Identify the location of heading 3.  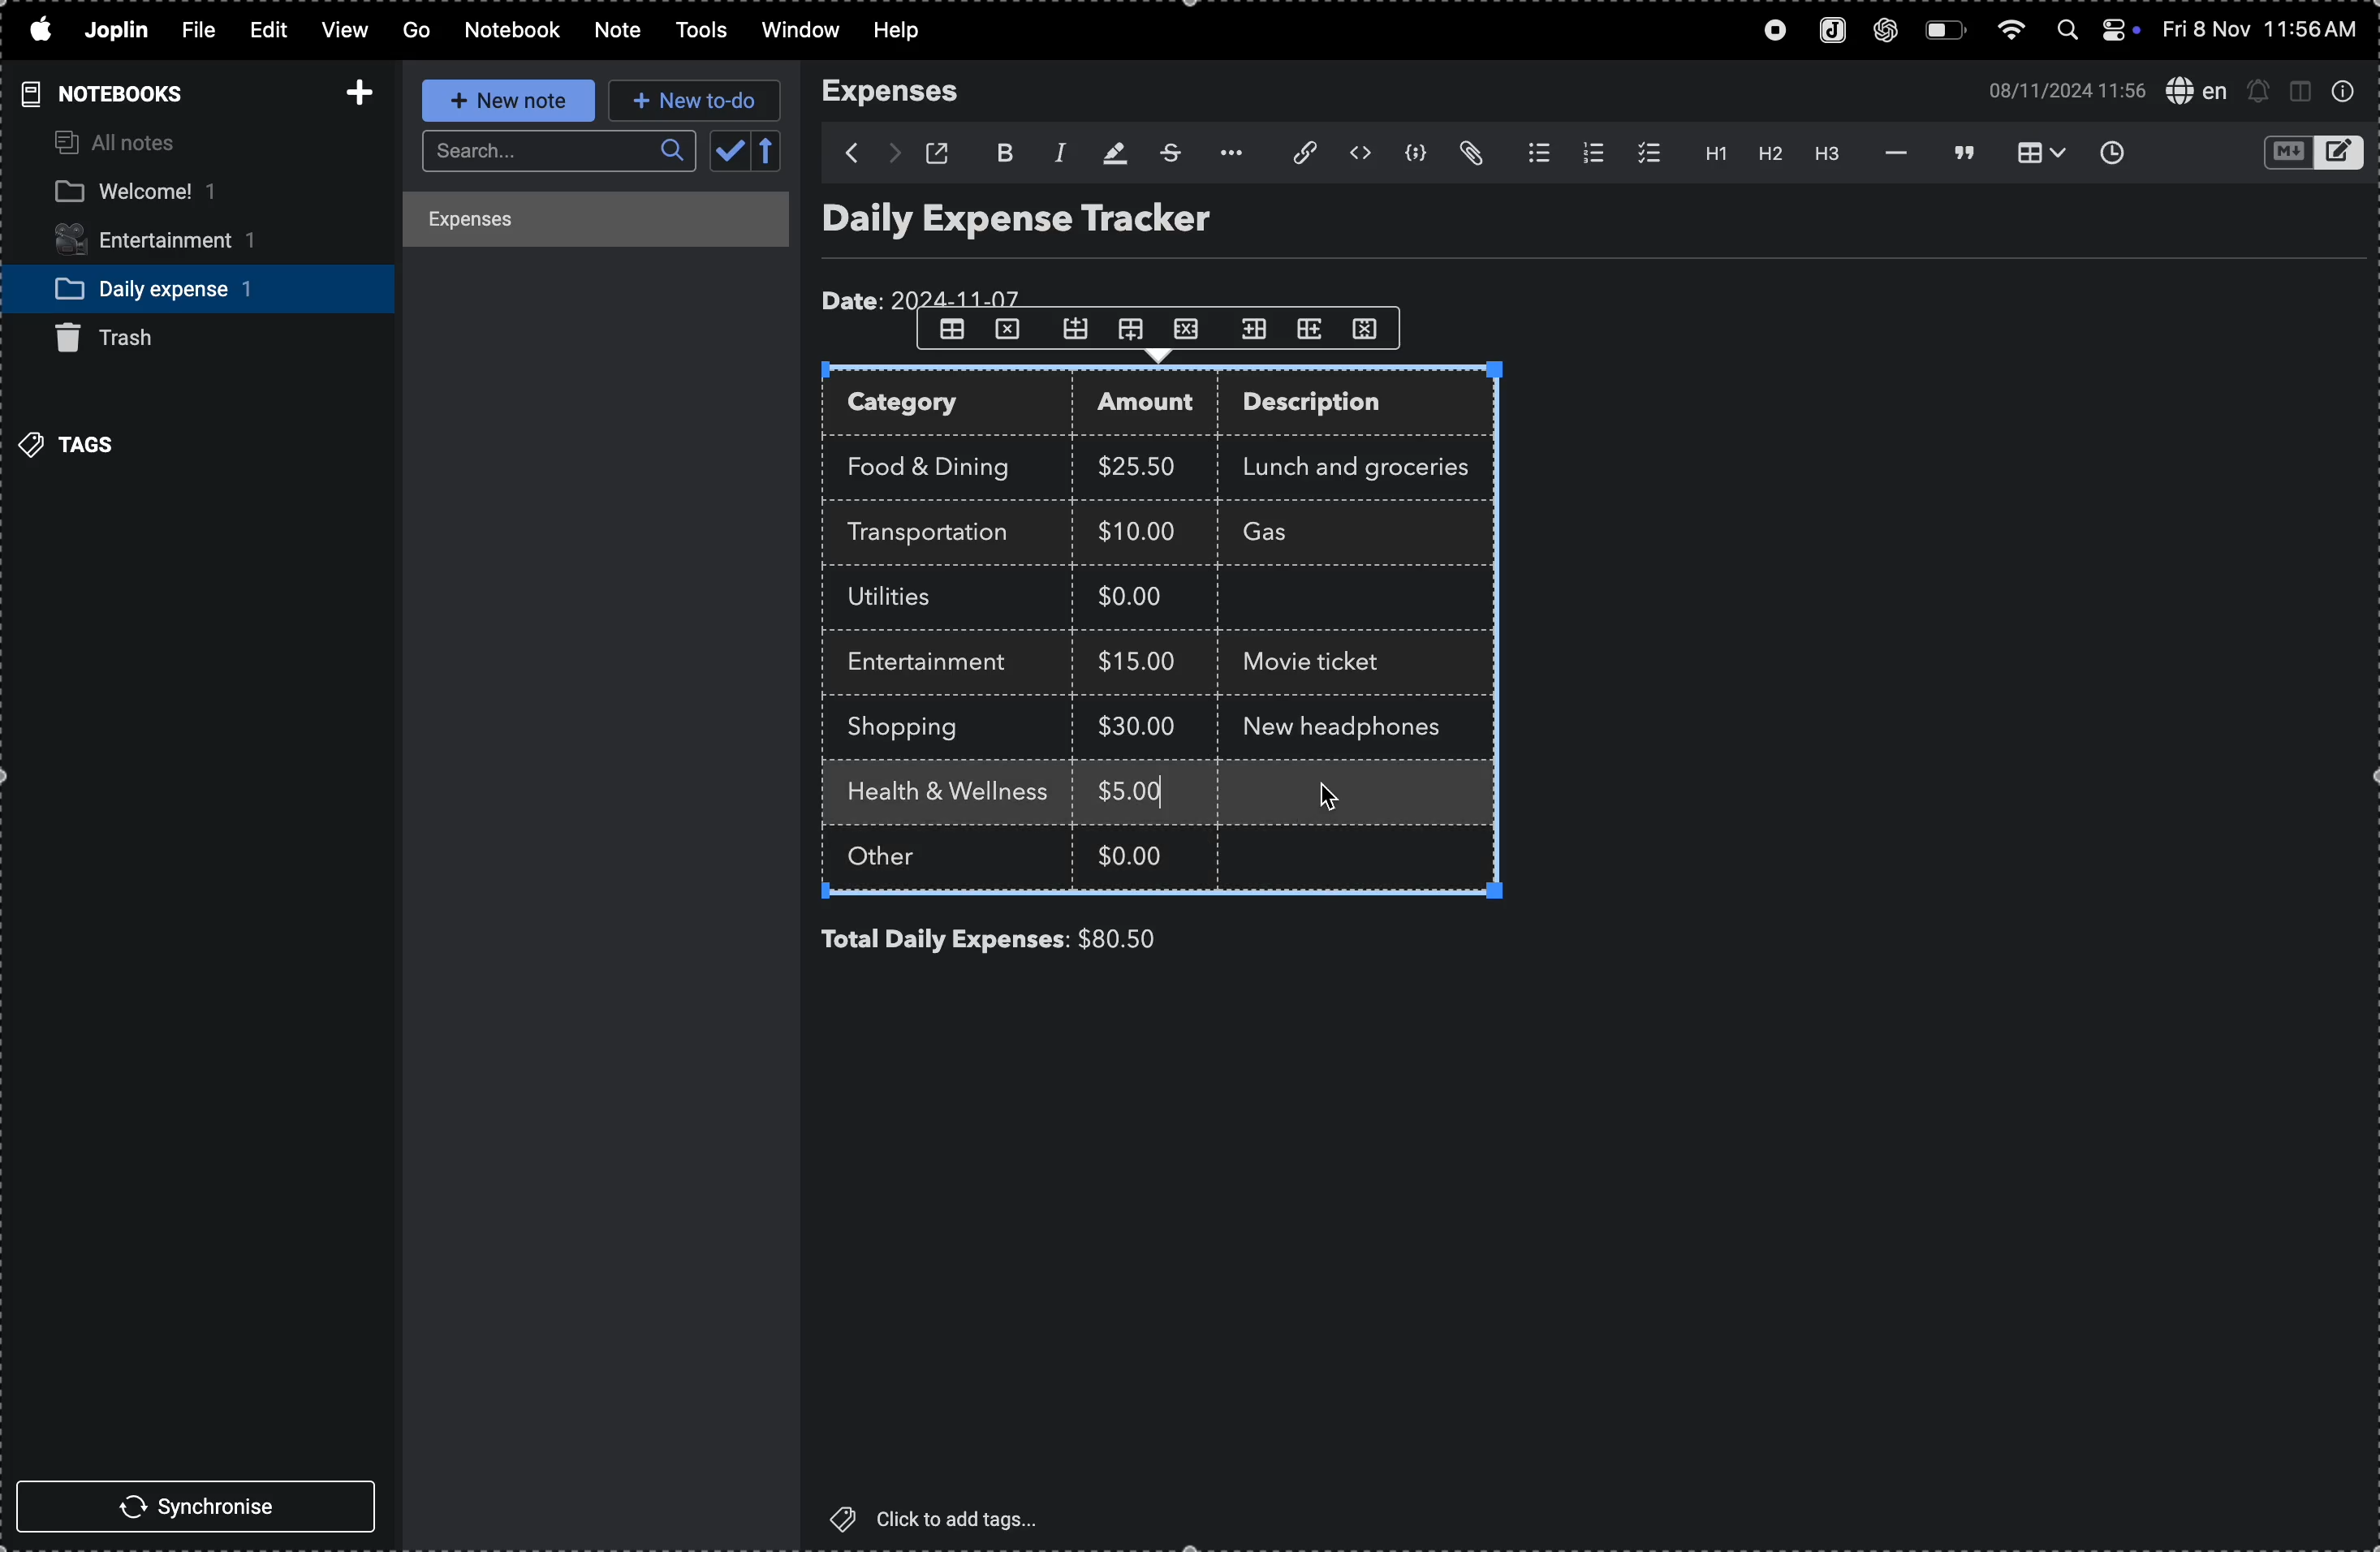
(1829, 156).